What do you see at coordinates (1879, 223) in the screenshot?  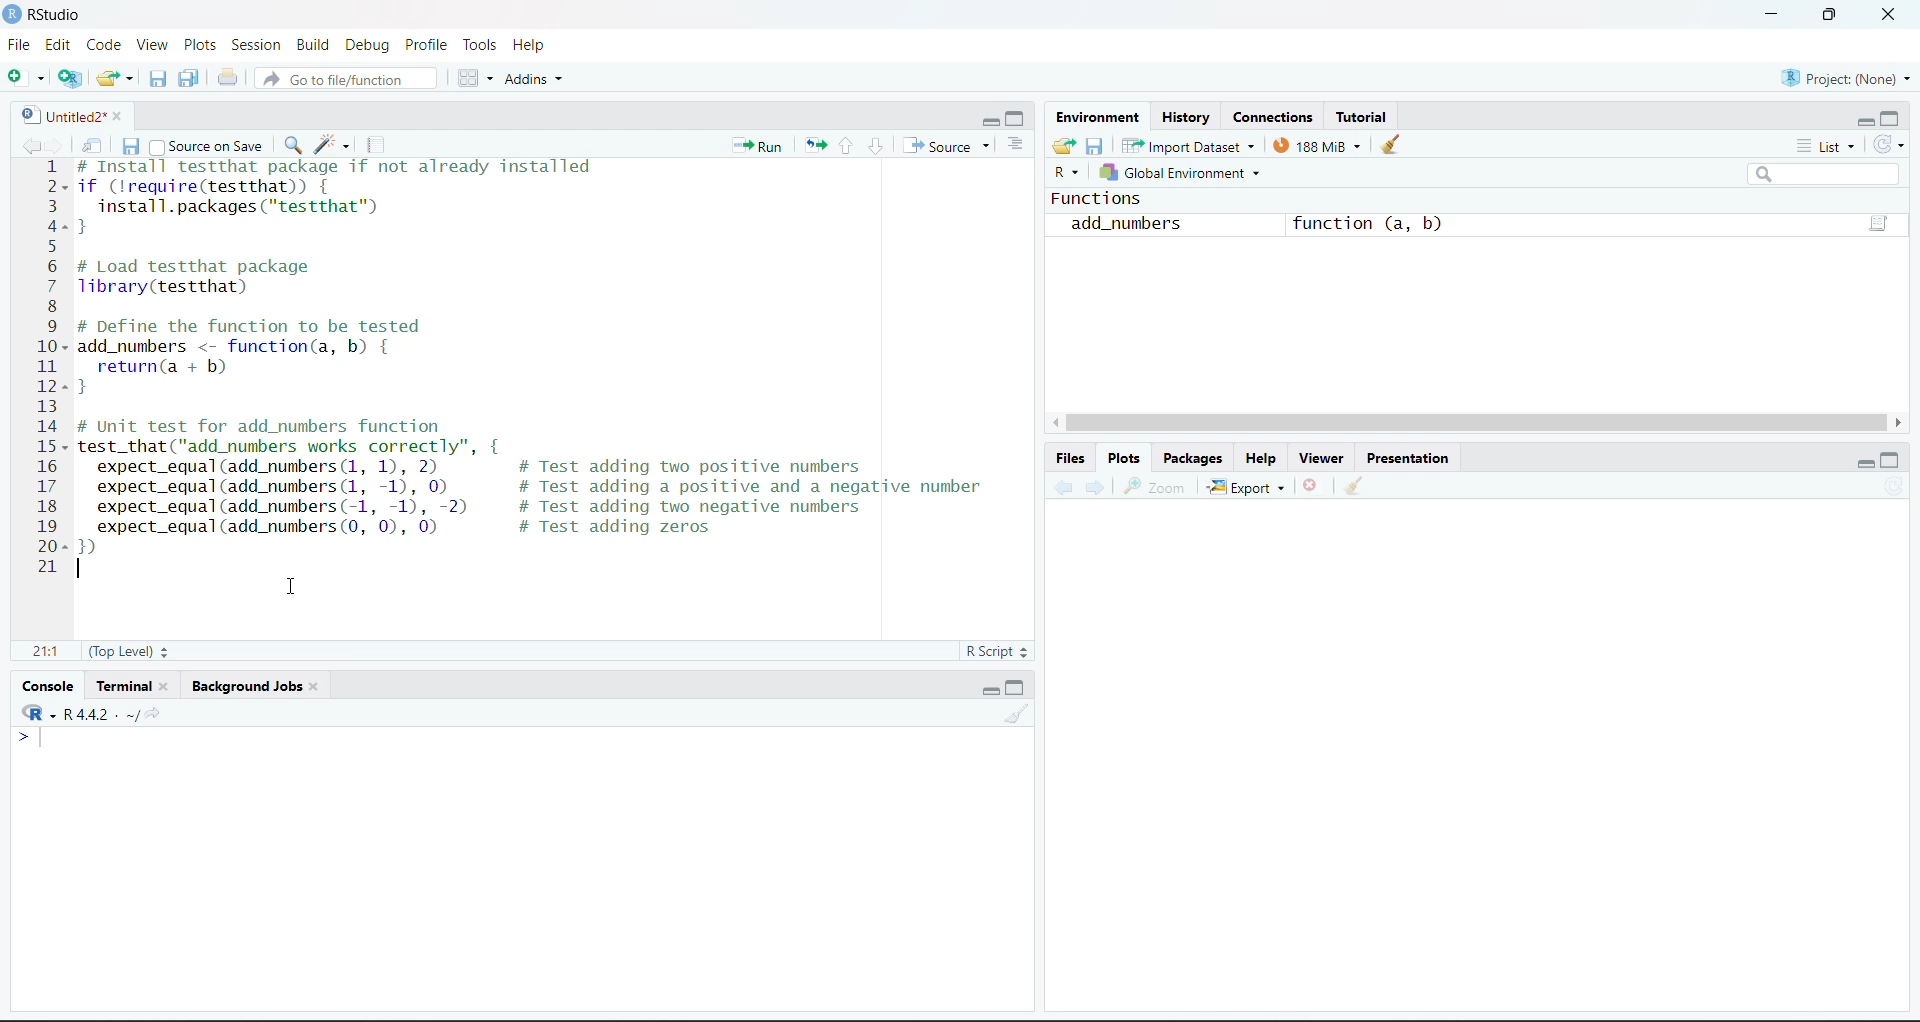 I see `function(a,b)` at bounding box center [1879, 223].